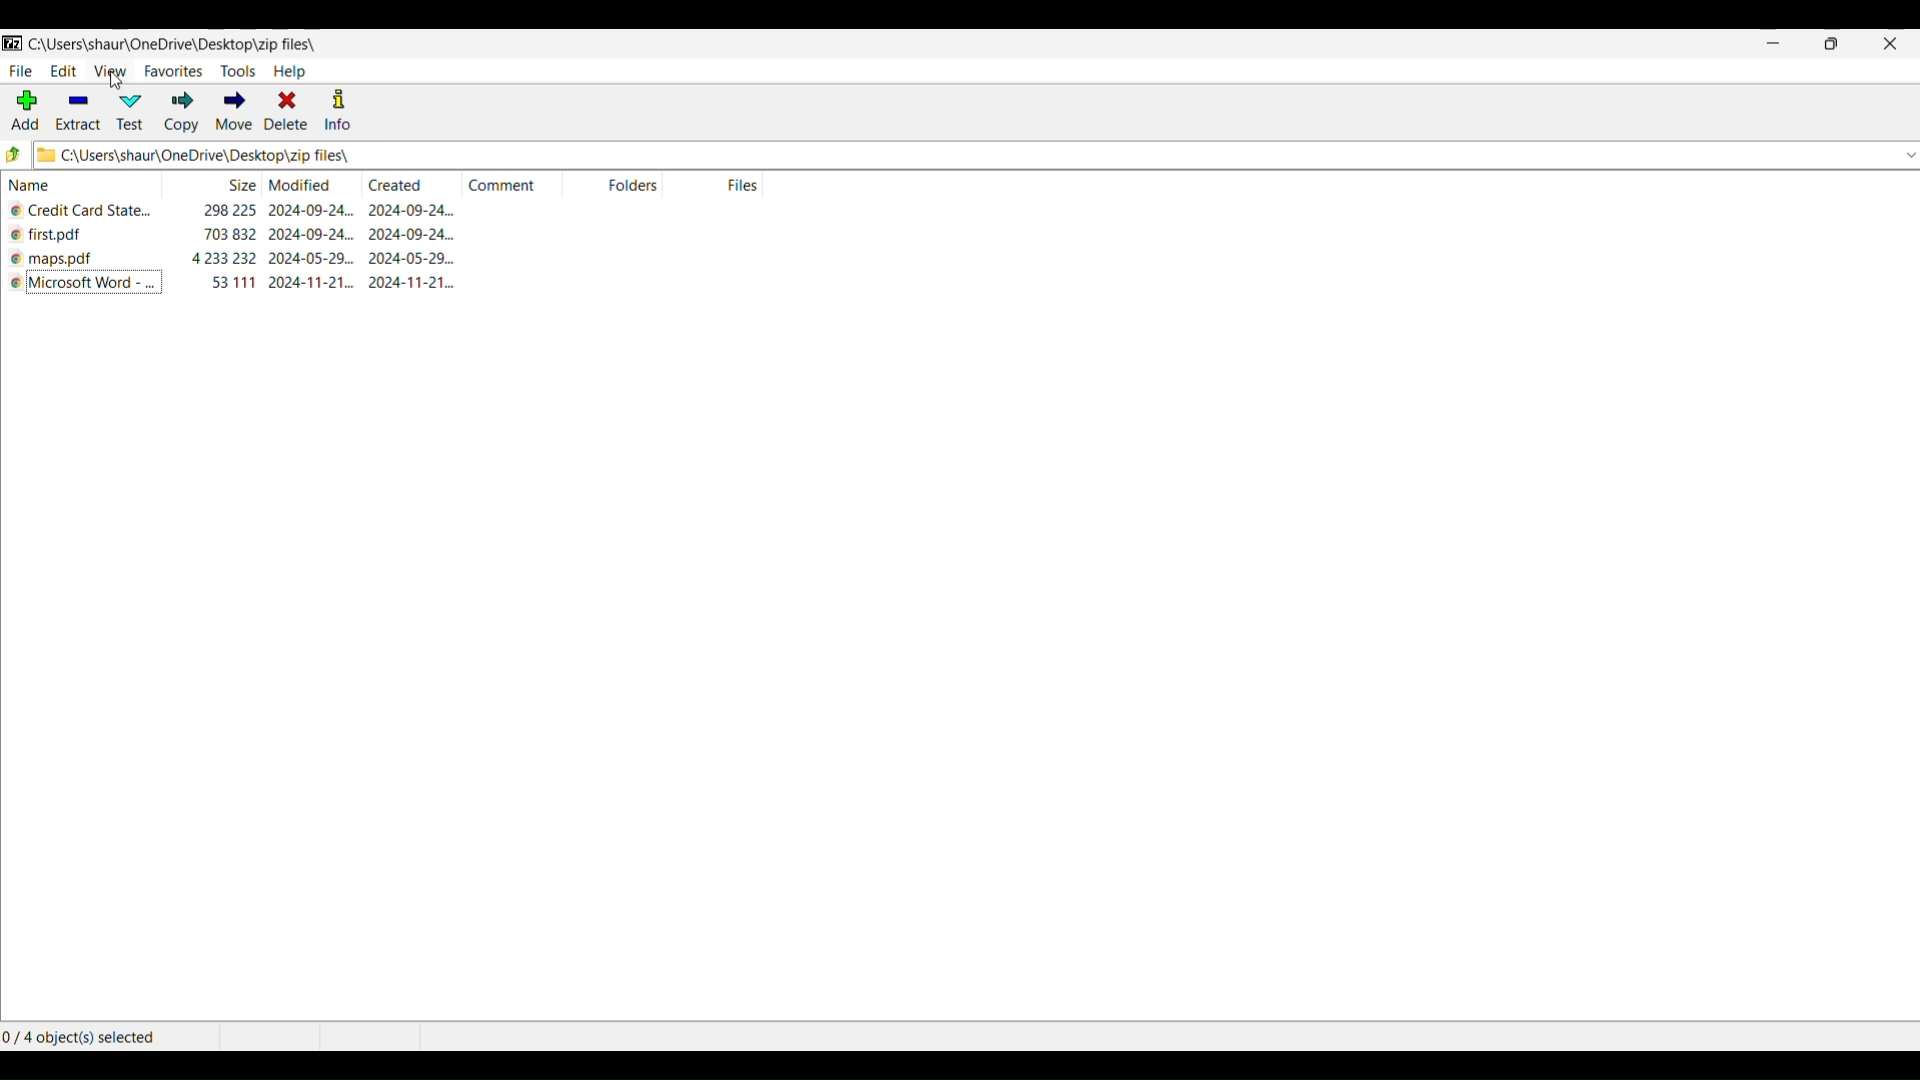  What do you see at coordinates (172, 73) in the screenshot?
I see `favorites` at bounding box center [172, 73].